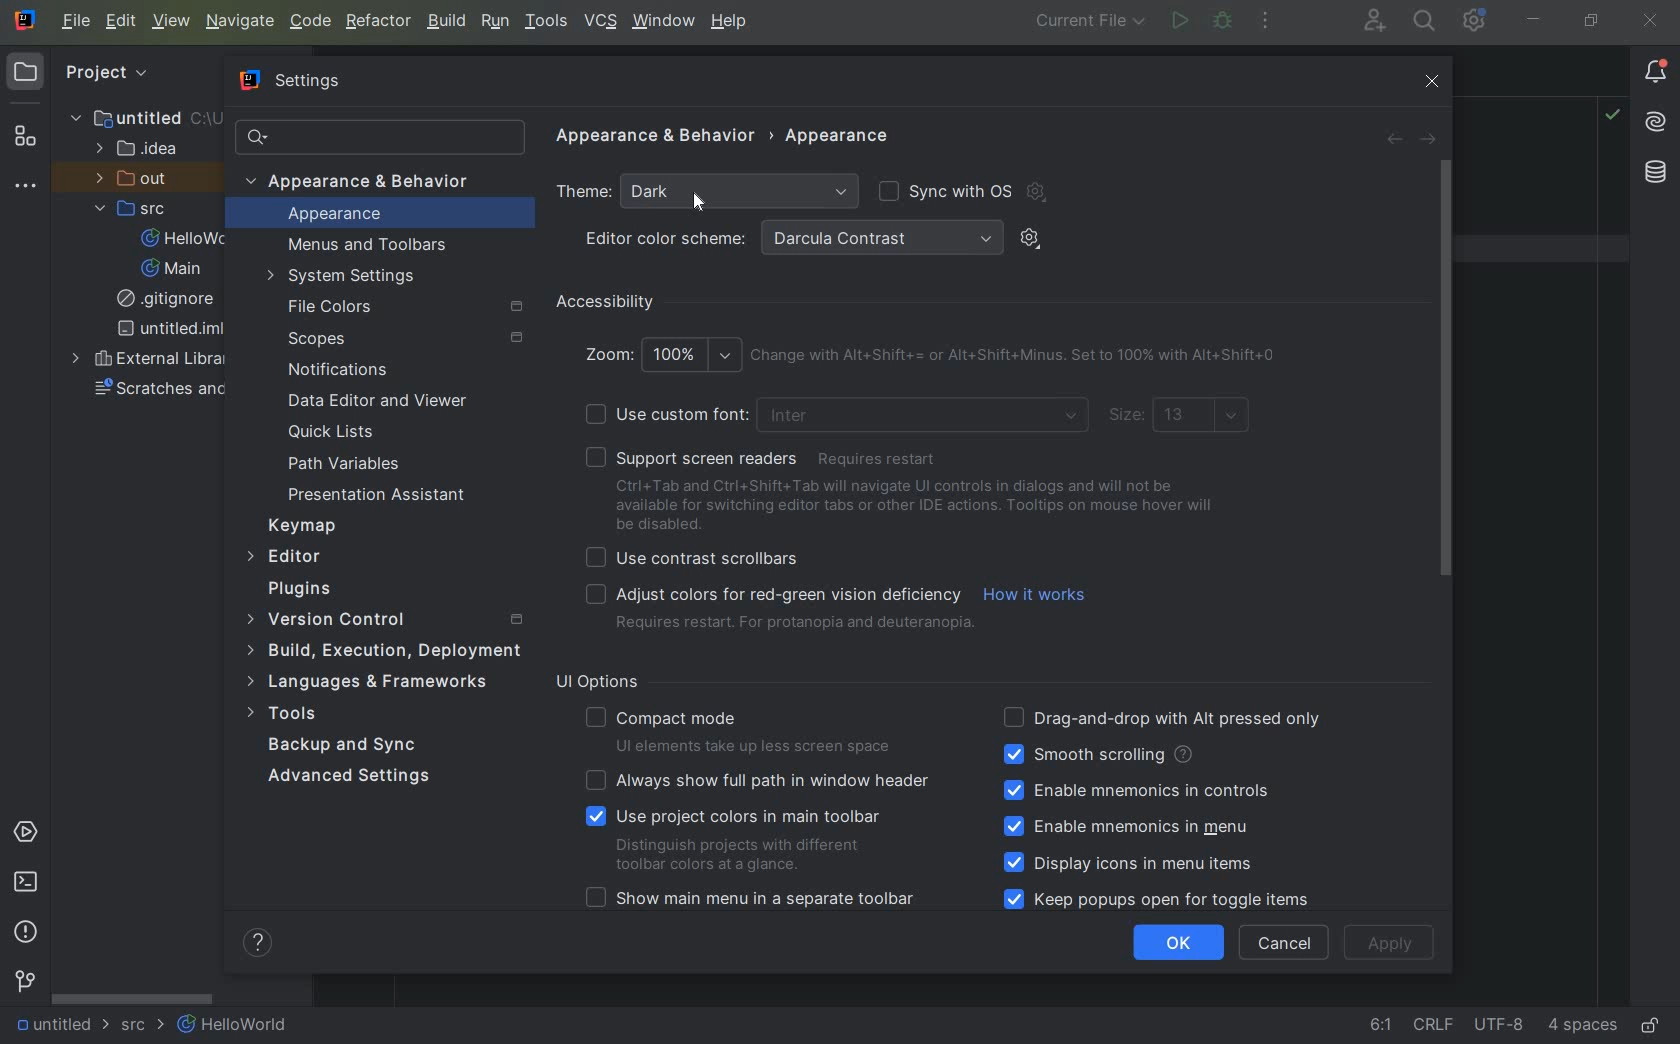 The height and width of the screenshot is (1044, 1680). What do you see at coordinates (1502, 1028) in the screenshot?
I see `(UTF-8)file encoding)` at bounding box center [1502, 1028].